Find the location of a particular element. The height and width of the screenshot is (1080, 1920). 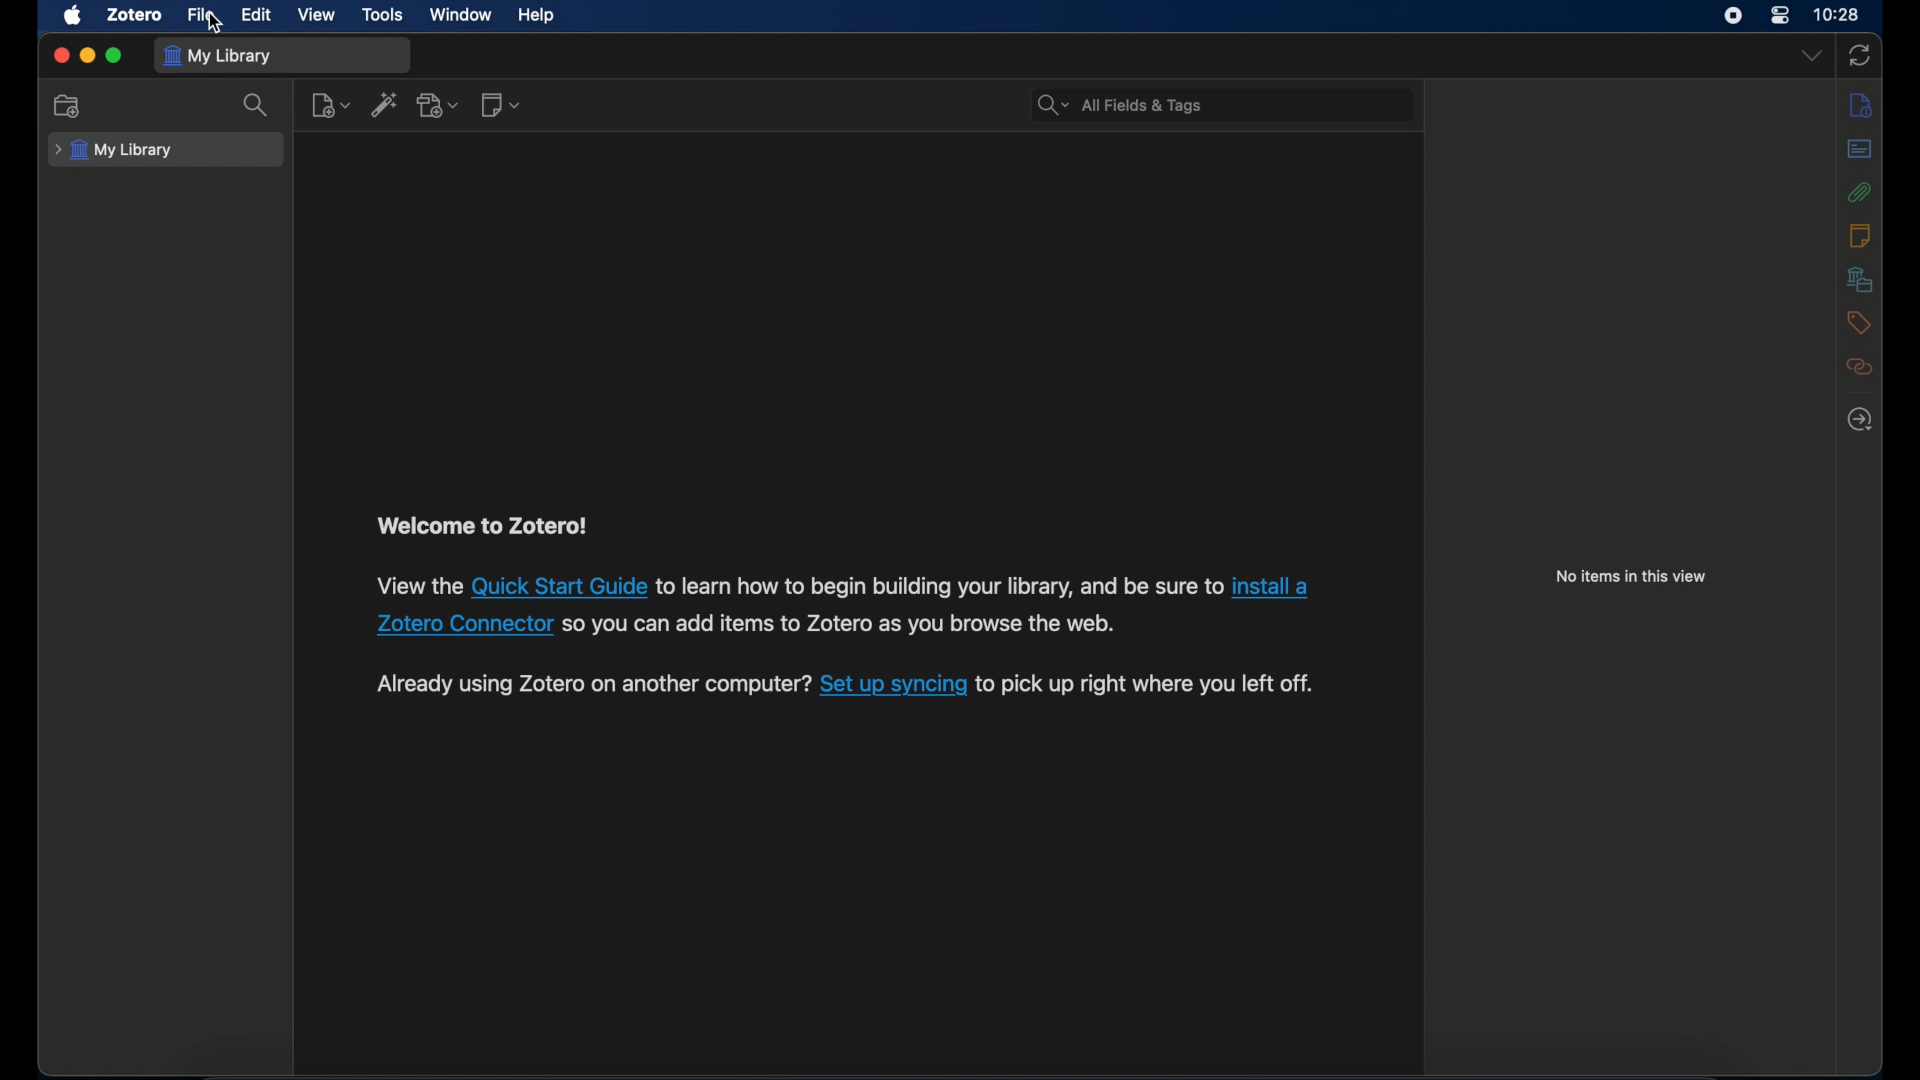

edit is located at coordinates (257, 16).